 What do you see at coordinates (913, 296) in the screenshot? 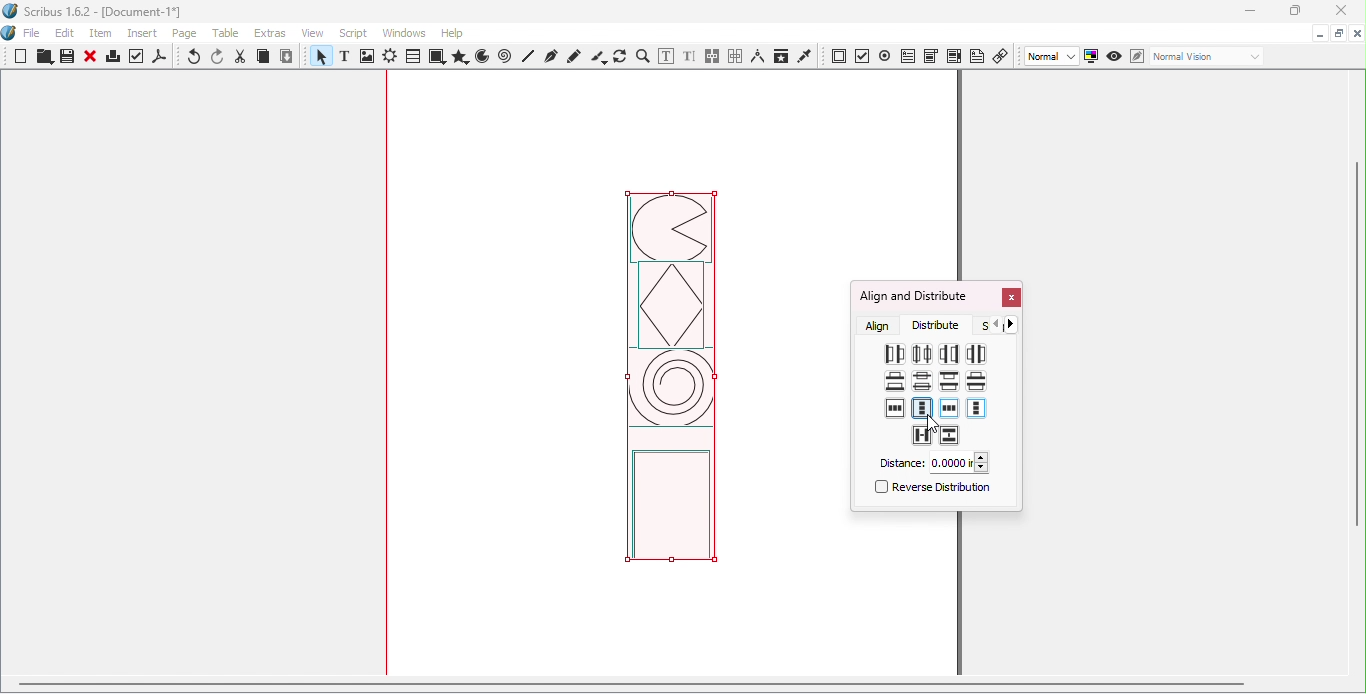
I see `Align and Distribute` at bounding box center [913, 296].